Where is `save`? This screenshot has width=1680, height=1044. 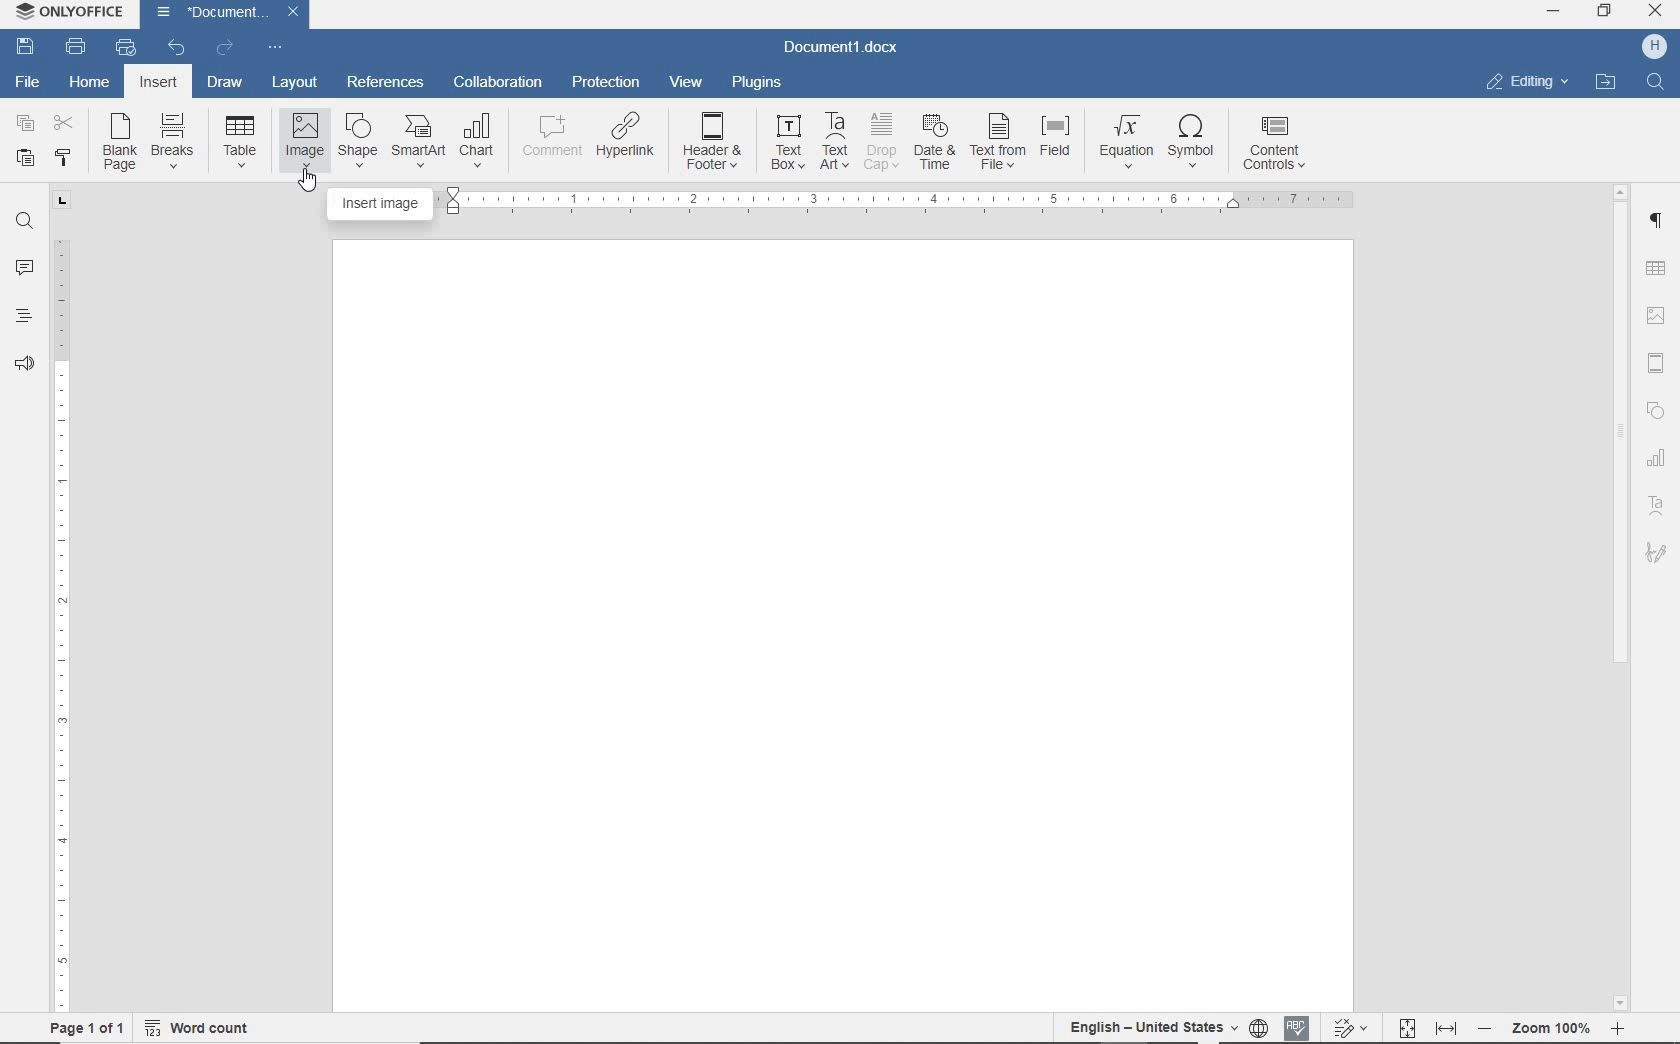
save is located at coordinates (24, 48).